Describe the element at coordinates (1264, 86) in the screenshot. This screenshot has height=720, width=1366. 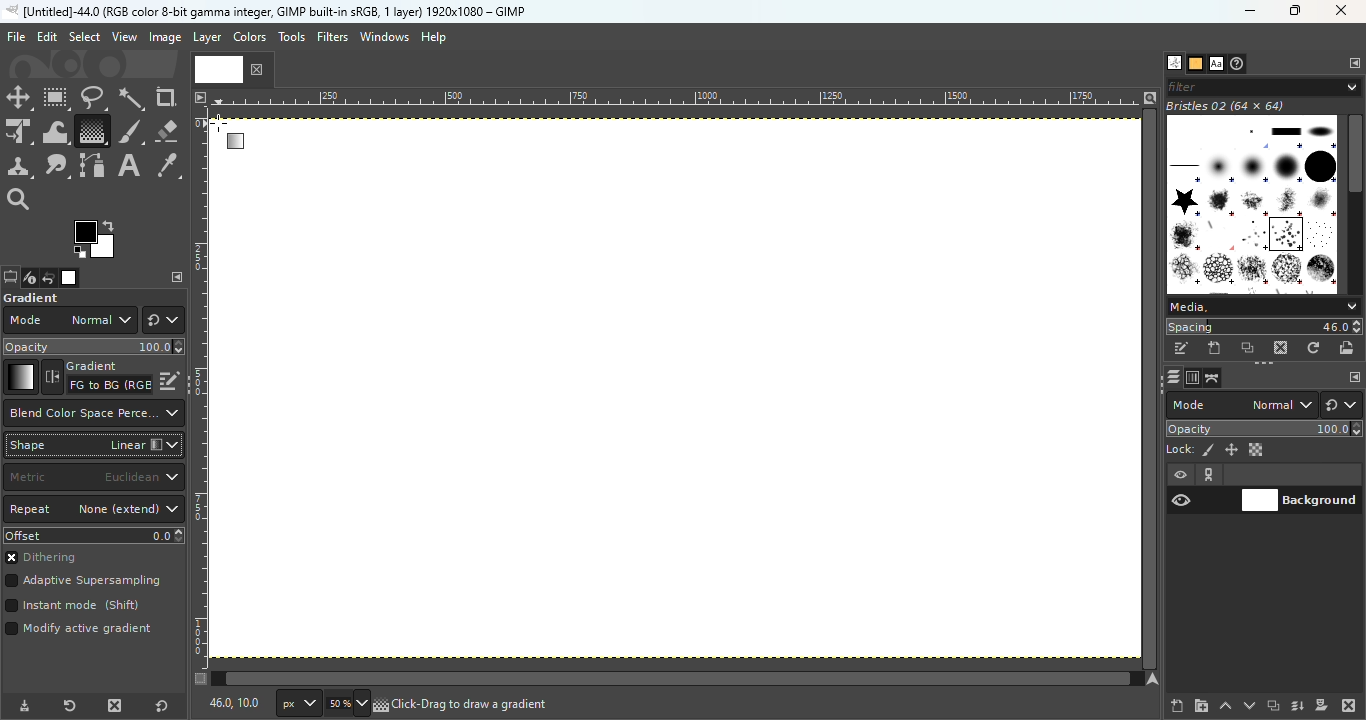
I see `Filter` at that location.